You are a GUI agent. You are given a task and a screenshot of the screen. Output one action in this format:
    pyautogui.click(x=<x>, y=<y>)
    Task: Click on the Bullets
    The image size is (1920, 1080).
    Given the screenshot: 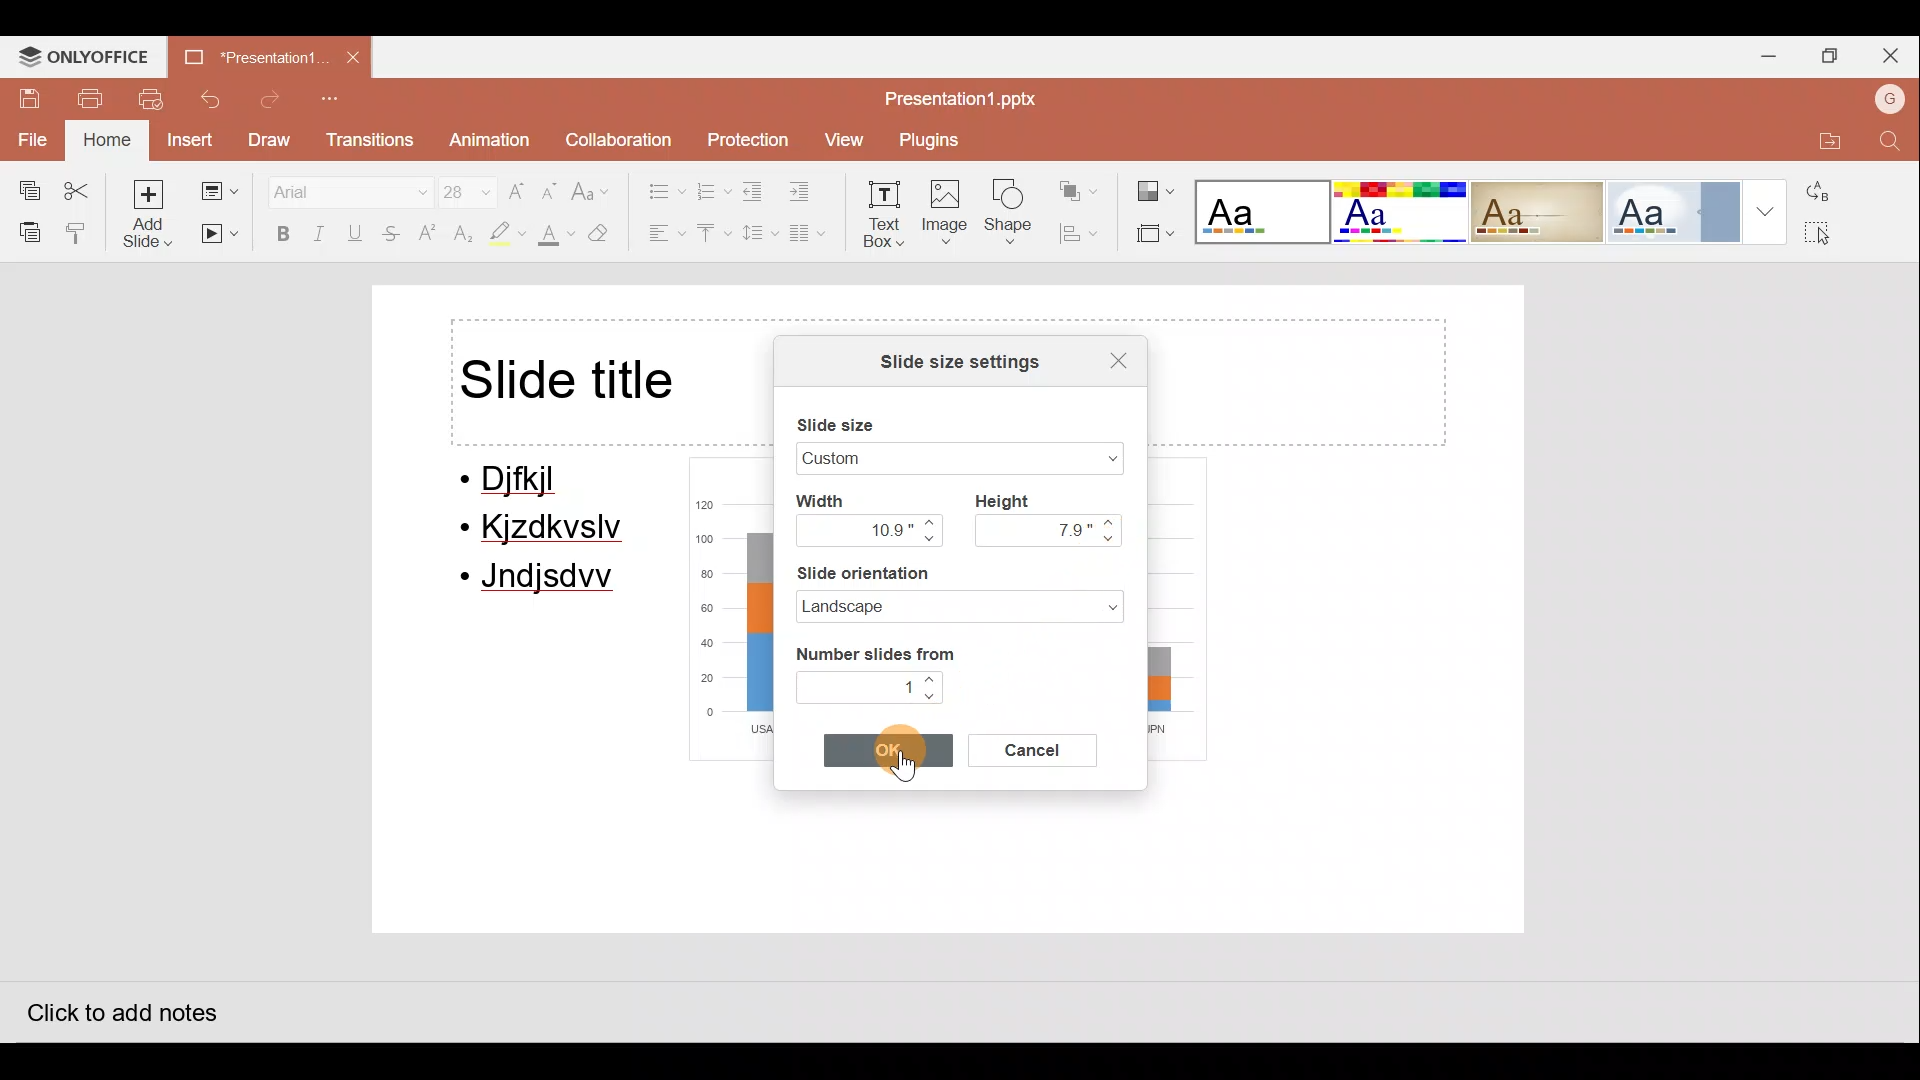 What is the action you would take?
    pyautogui.click(x=656, y=186)
    